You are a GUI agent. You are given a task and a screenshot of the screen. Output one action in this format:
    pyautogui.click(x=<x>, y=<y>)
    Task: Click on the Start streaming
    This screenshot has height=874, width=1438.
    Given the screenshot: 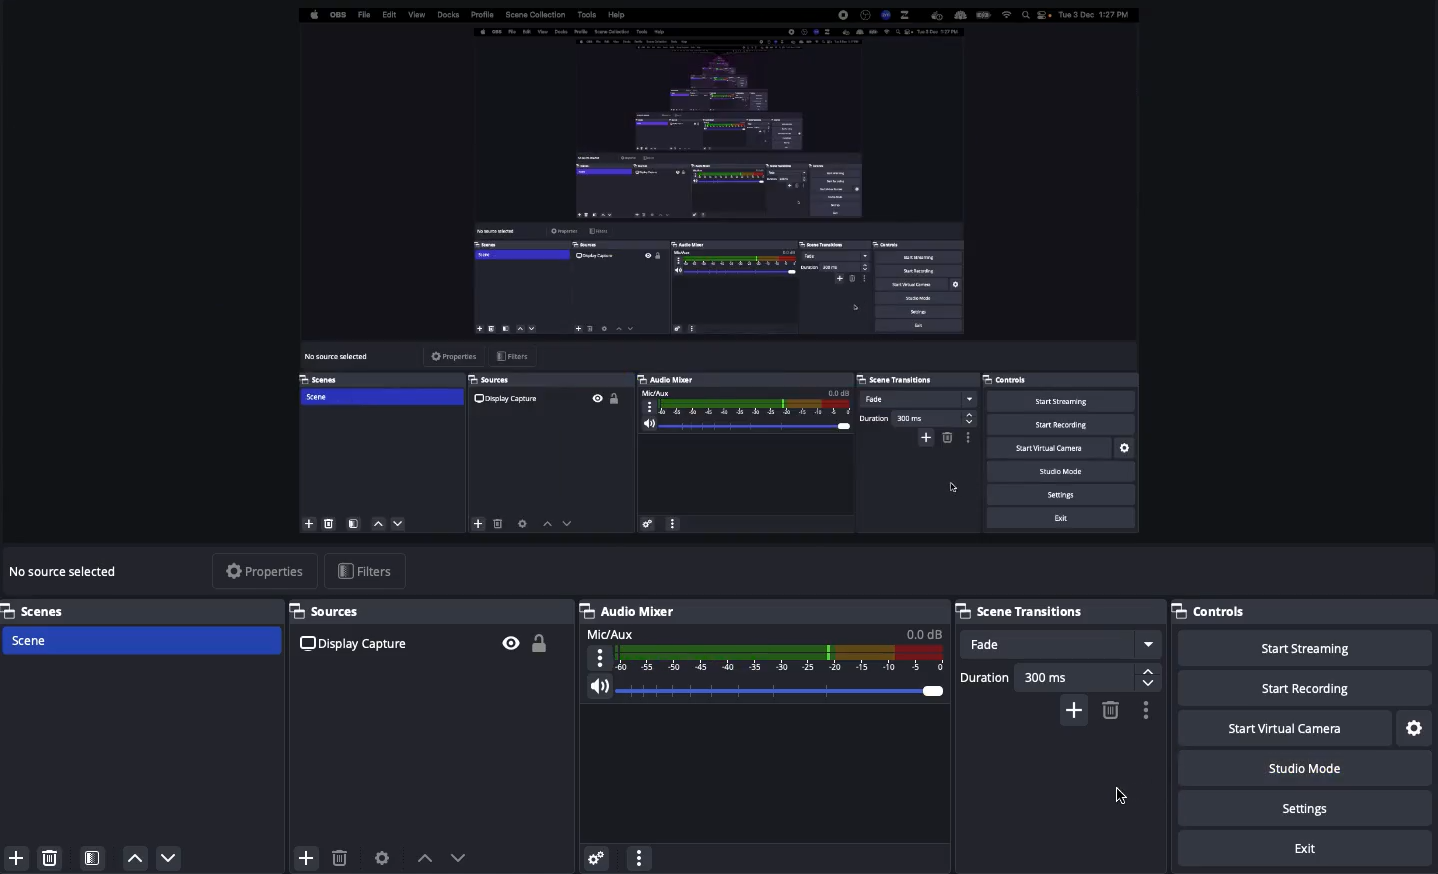 What is the action you would take?
    pyautogui.click(x=1310, y=648)
    